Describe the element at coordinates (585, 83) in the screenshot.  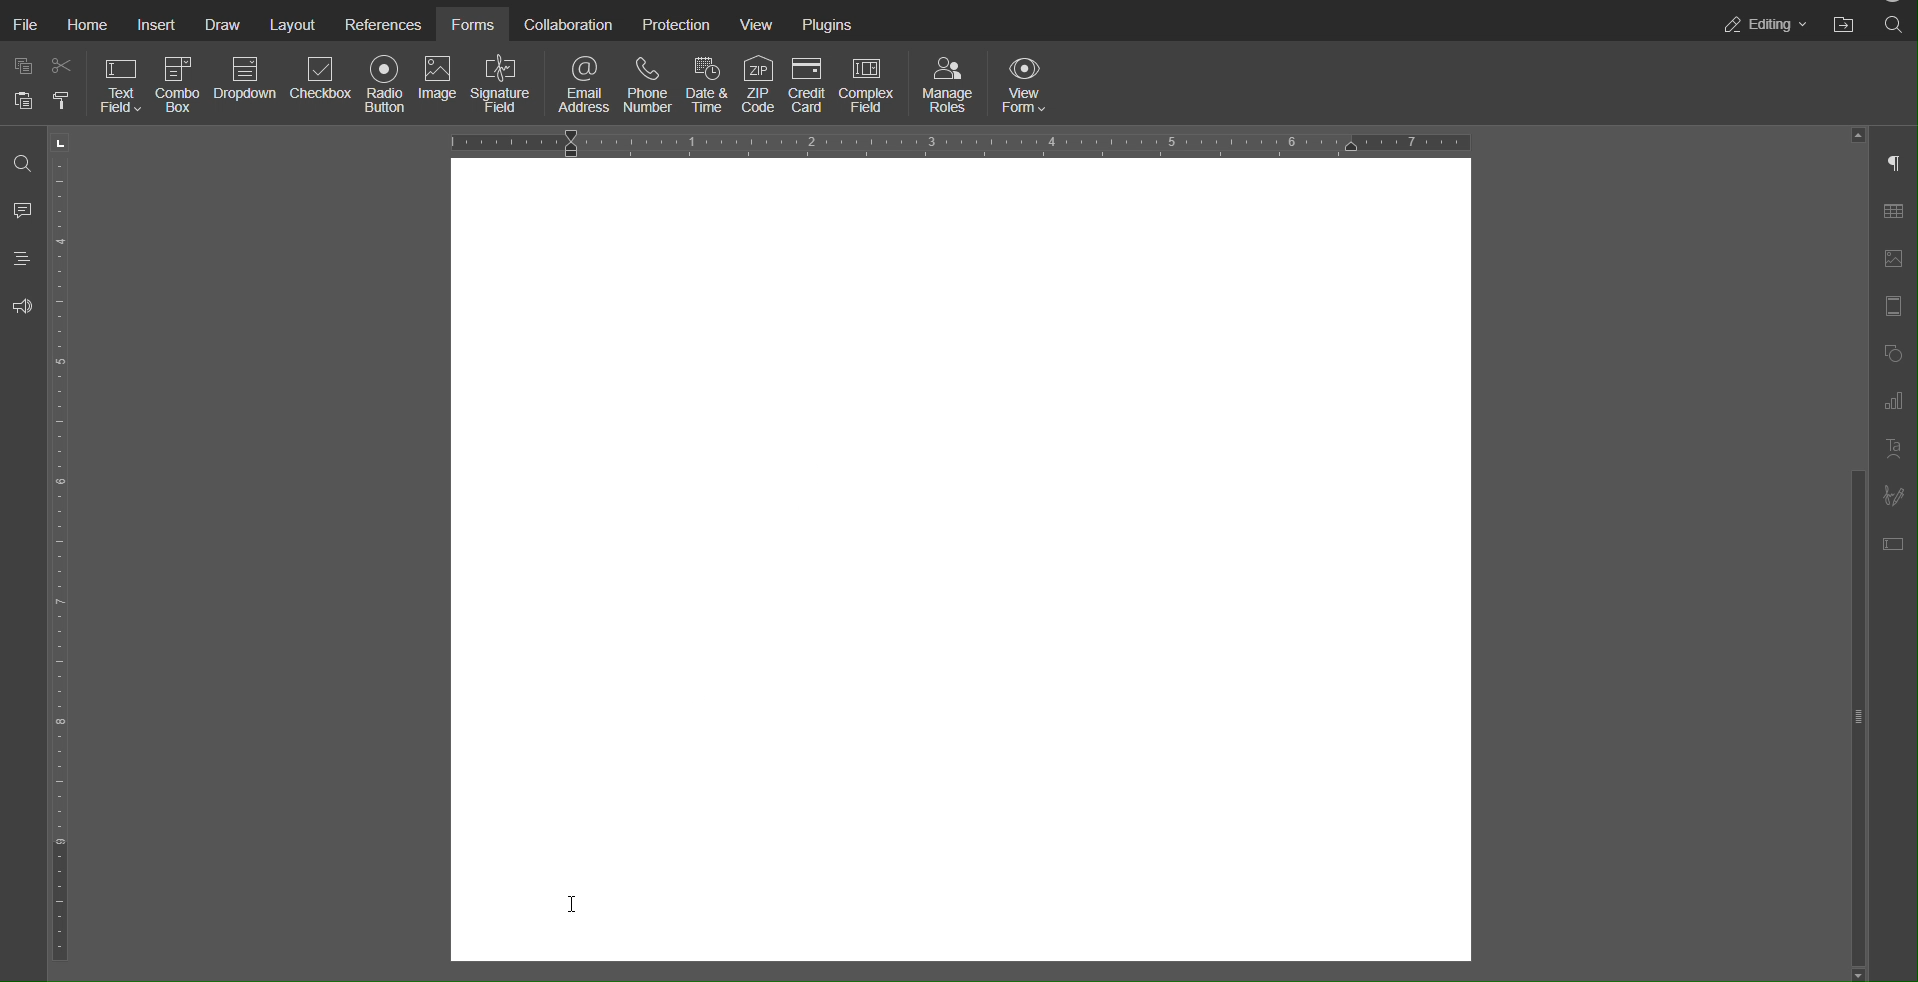
I see `Email Address` at that location.